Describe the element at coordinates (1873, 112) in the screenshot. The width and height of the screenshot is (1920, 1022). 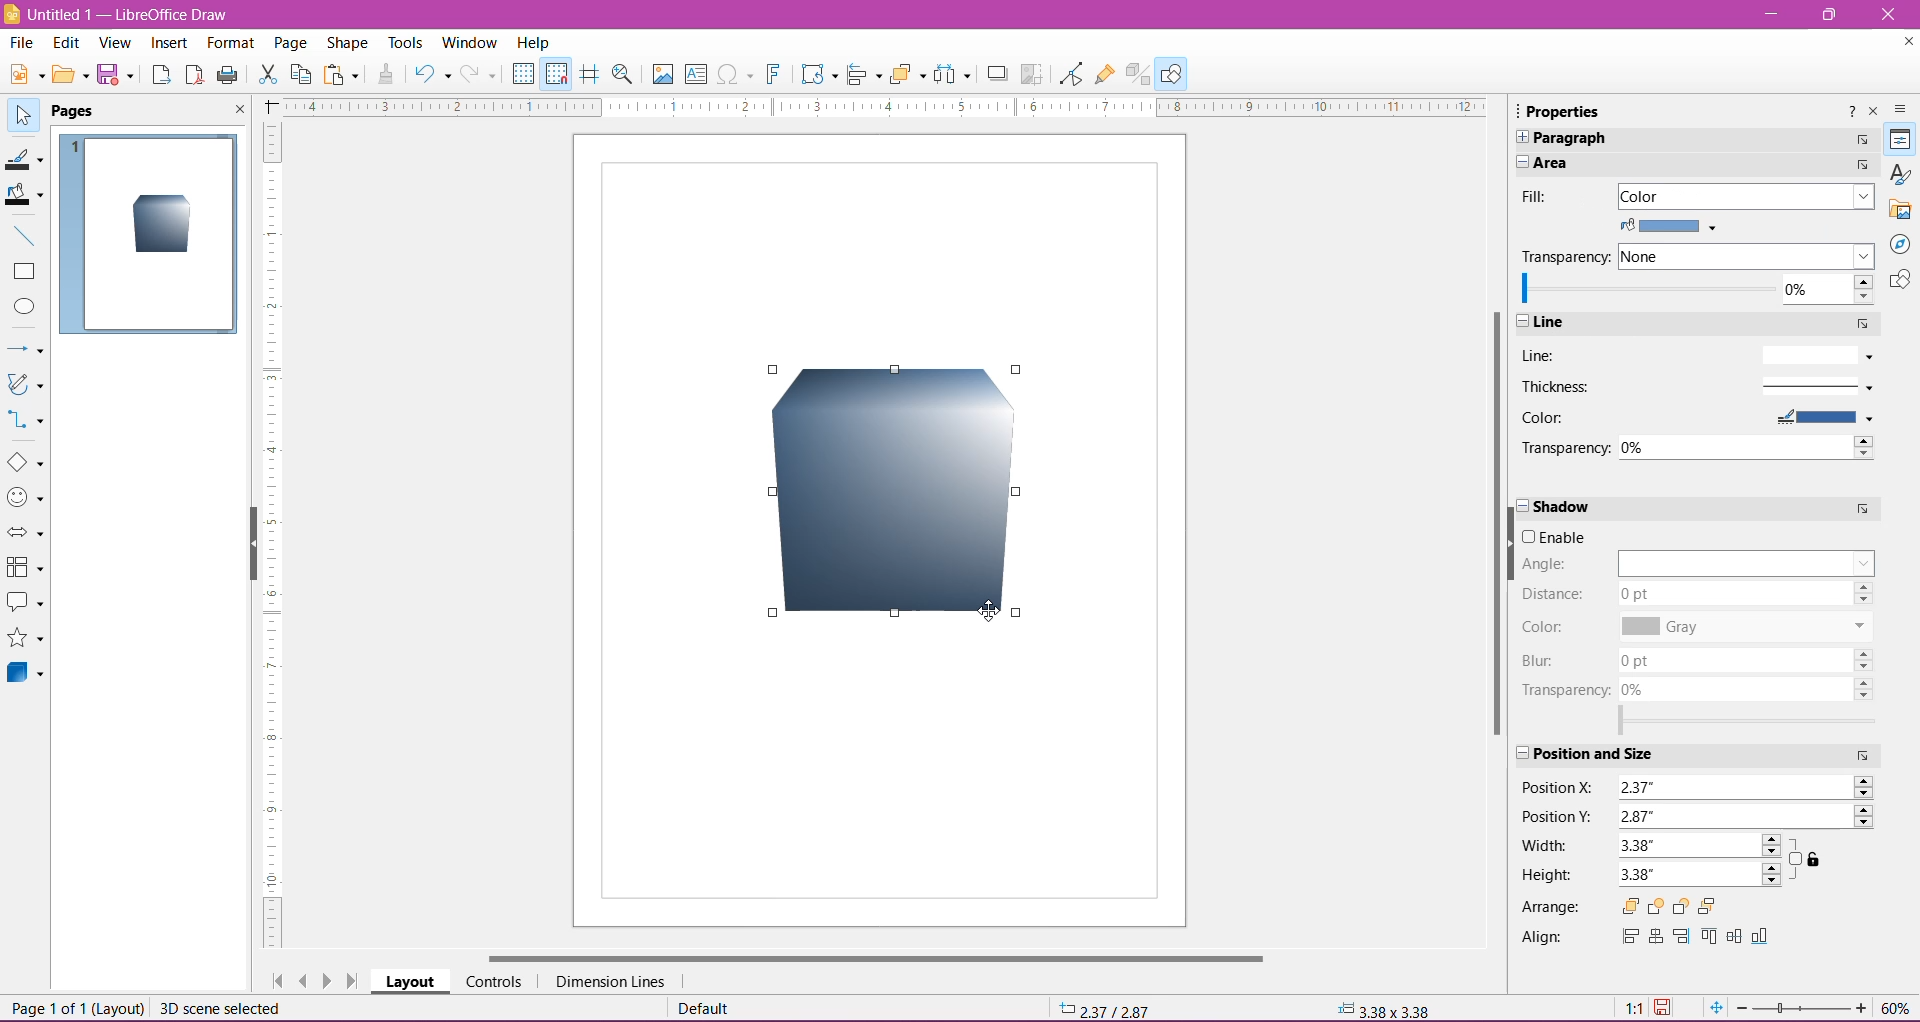
I see `Close Sidebar Deck` at that location.